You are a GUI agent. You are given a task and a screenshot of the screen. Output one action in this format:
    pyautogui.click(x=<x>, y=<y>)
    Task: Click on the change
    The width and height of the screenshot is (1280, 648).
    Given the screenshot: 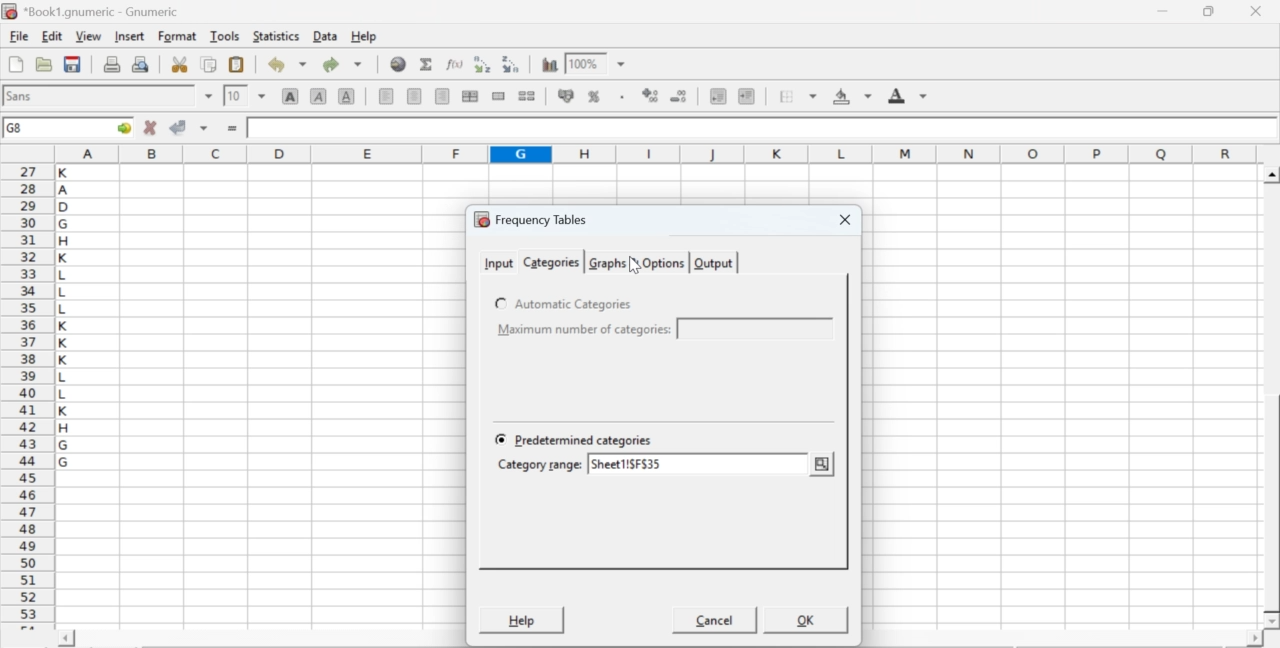 What is the action you would take?
    pyautogui.click(x=820, y=465)
    